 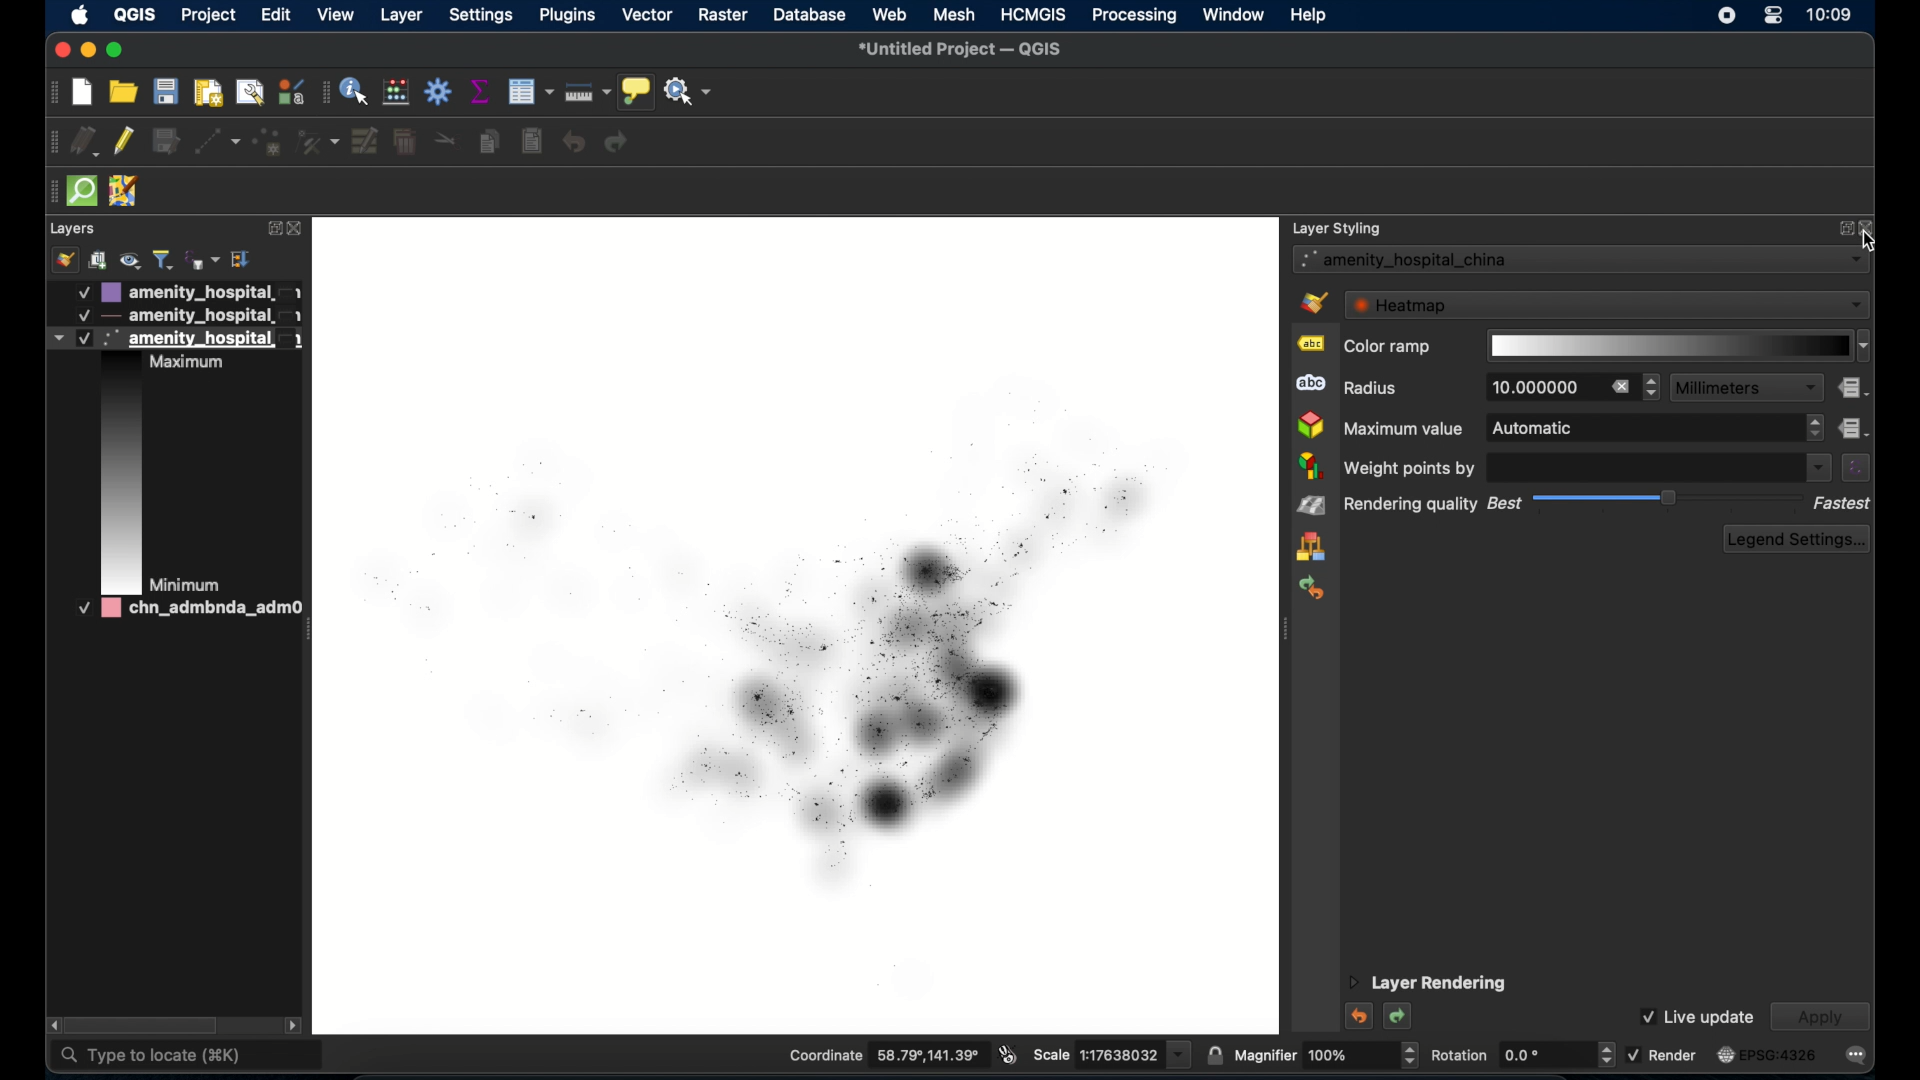 I want to click on toggle editing, so click(x=125, y=142).